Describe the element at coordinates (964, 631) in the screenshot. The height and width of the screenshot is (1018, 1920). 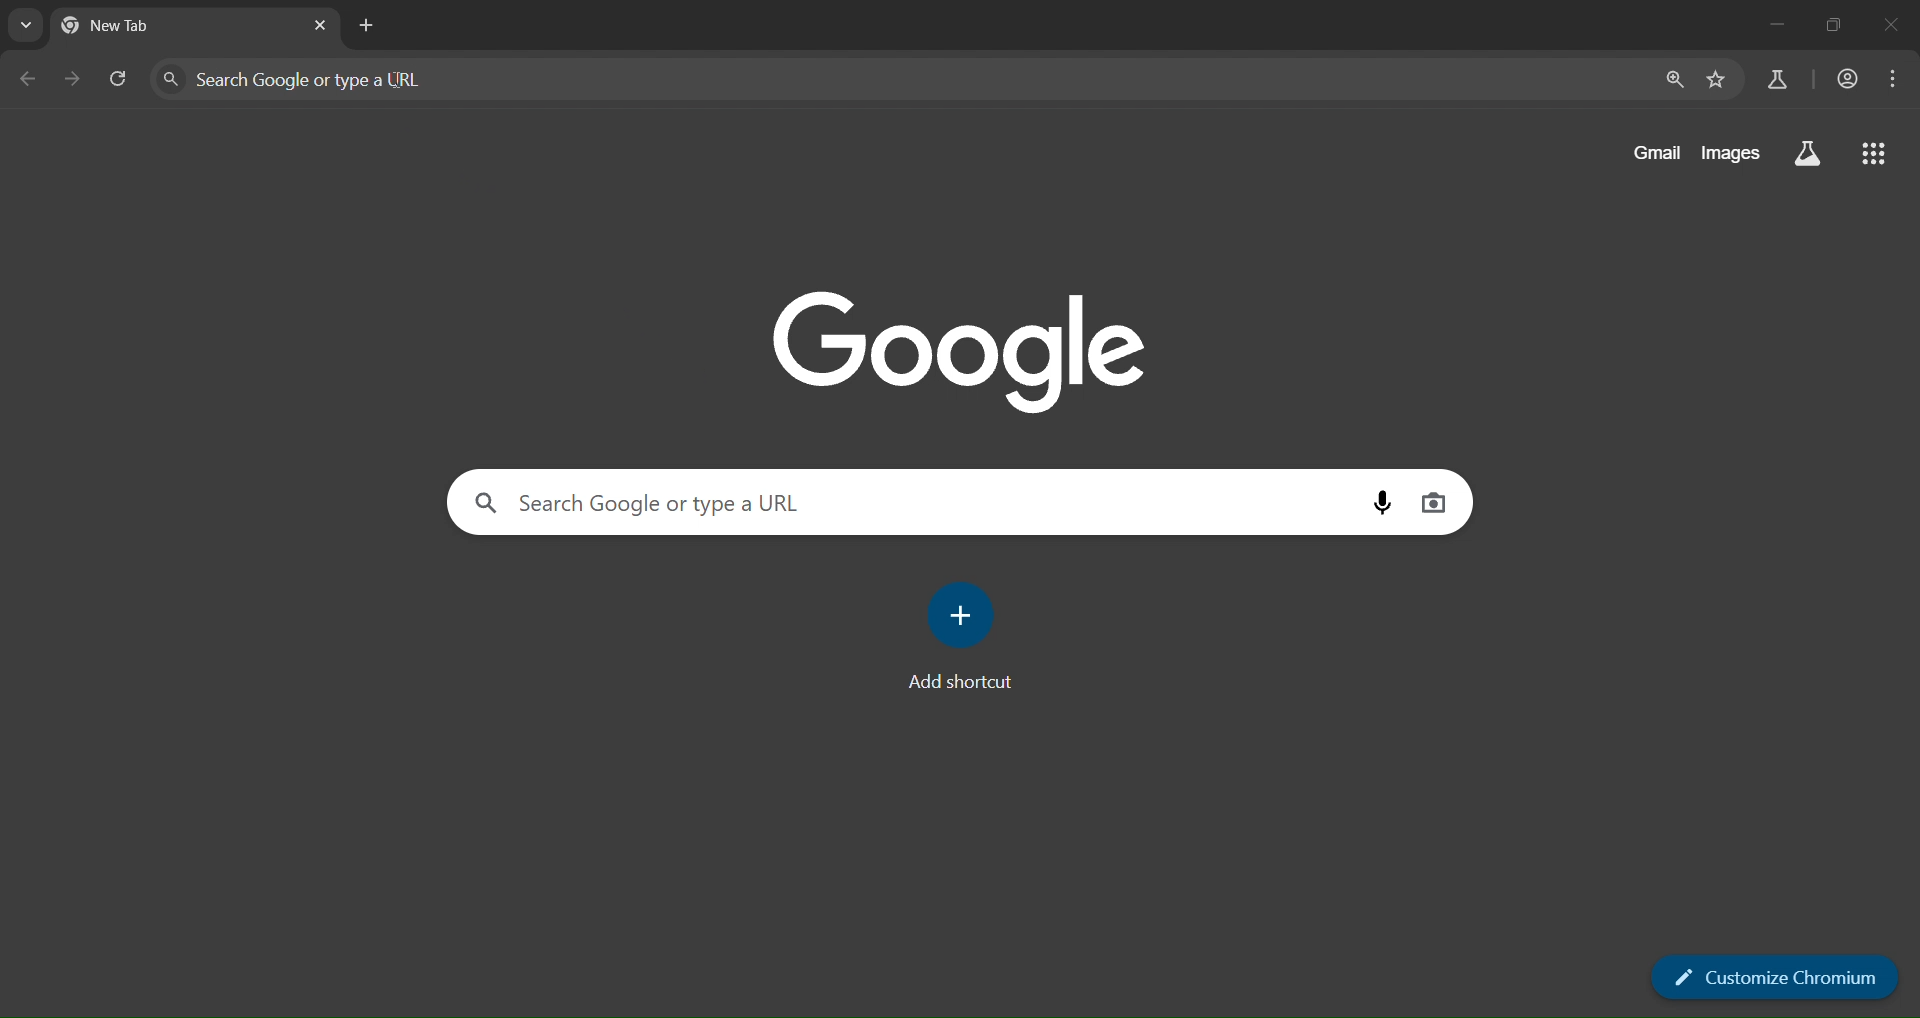
I see `add shortcut` at that location.